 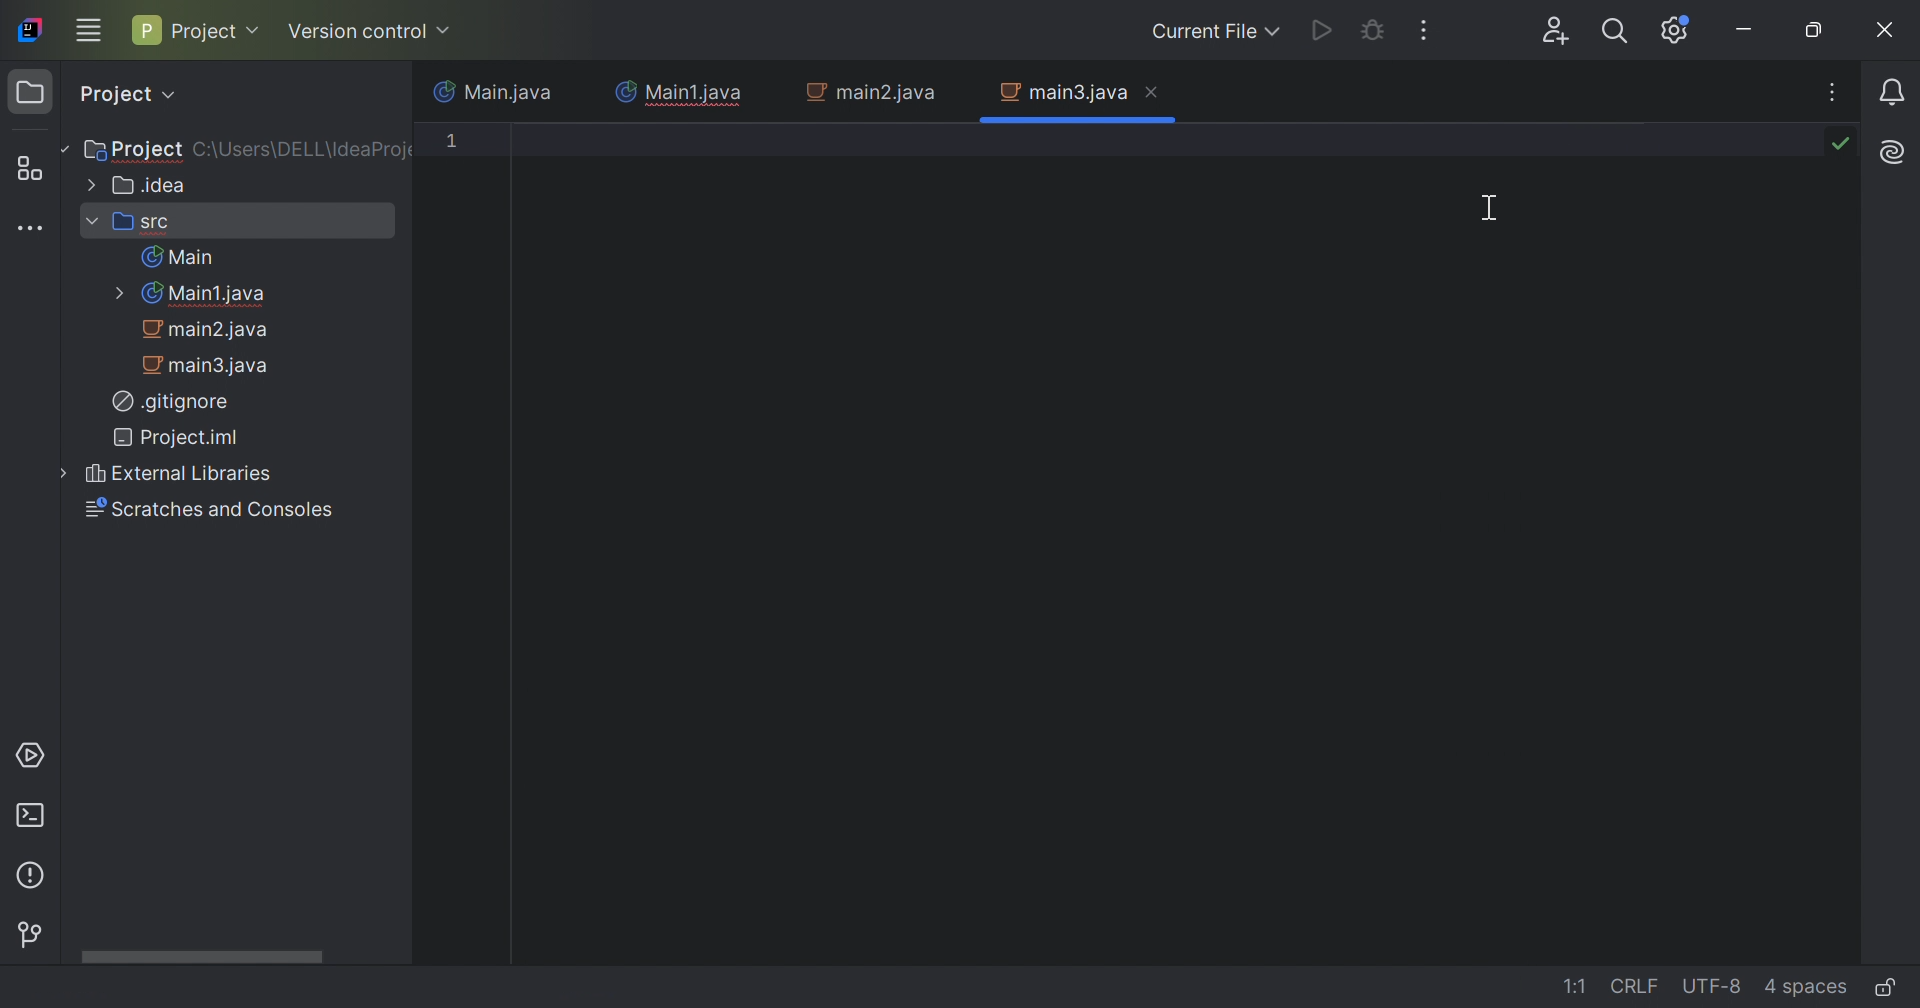 I want to click on Horizontal Scroll bar, so click(x=207, y=956).